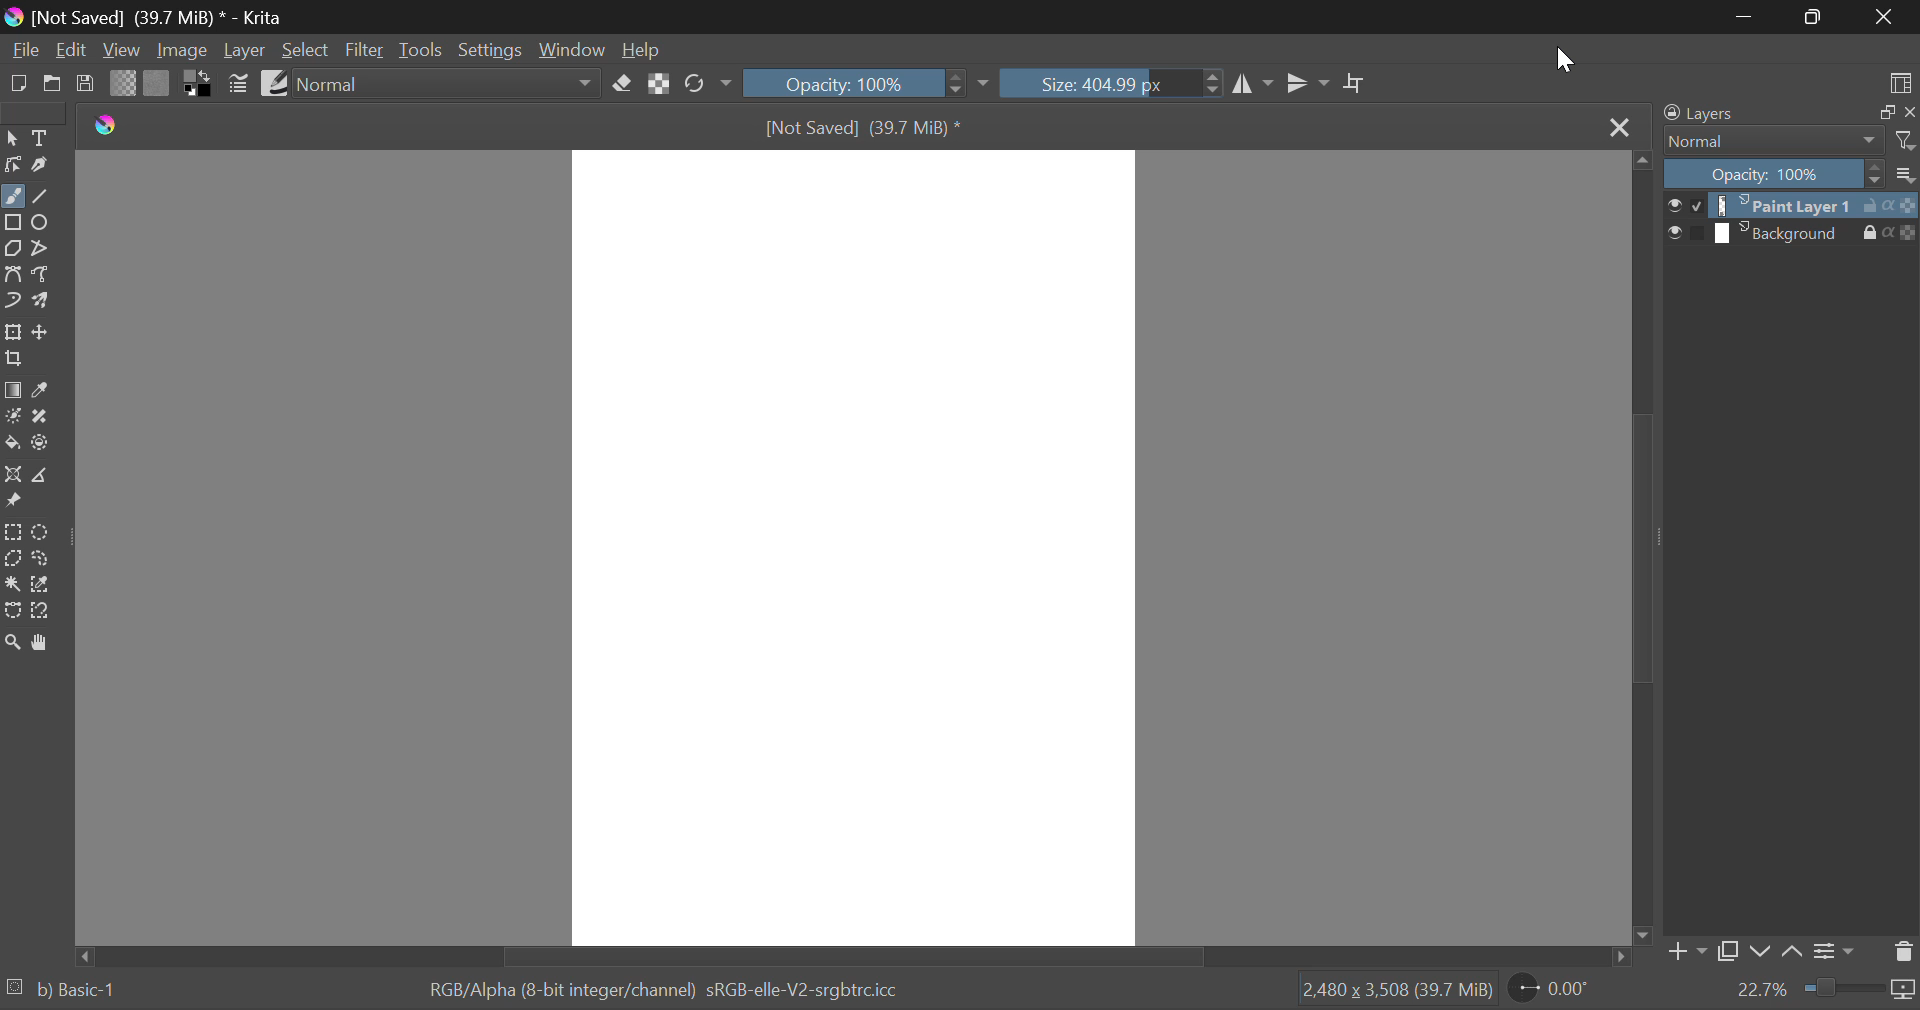 The height and width of the screenshot is (1010, 1920). What do you see at coordinates (12, 585) in the screenshot?
I see `Continuous Selection` at bounding box center [12, 585].